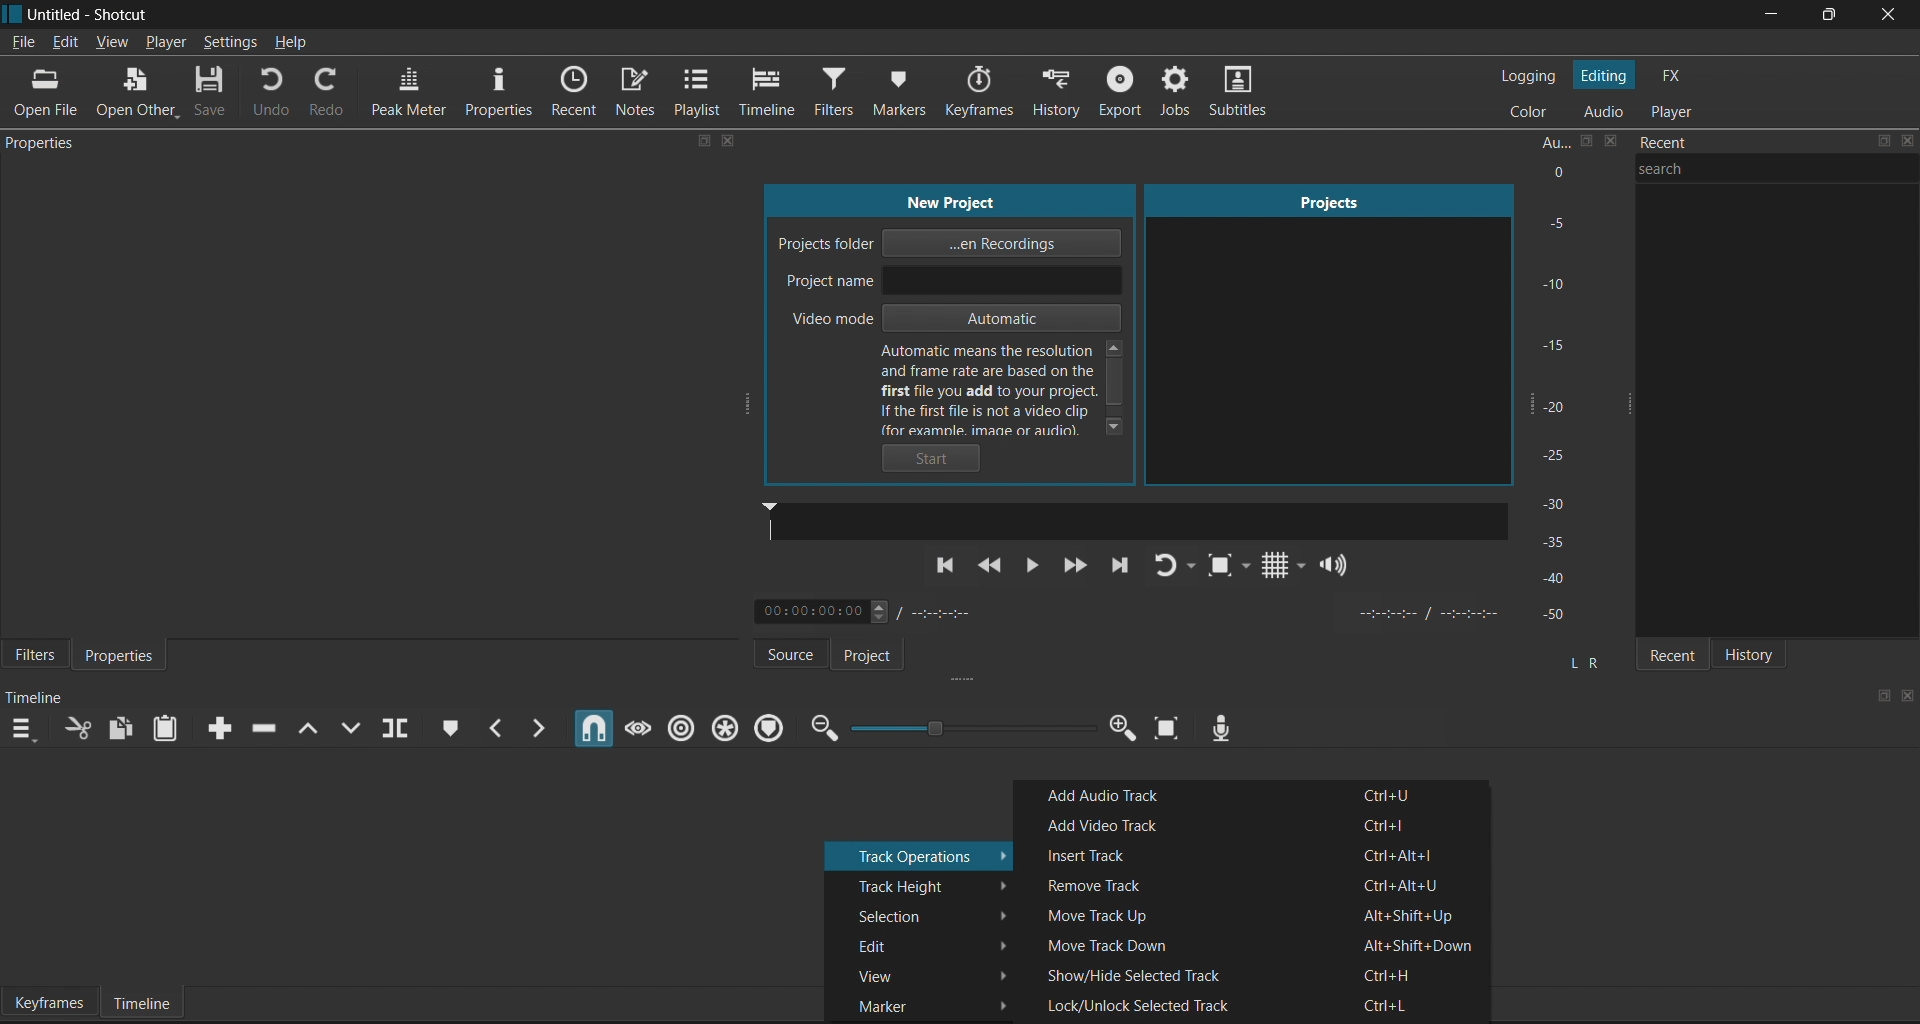  What do you see at coordinates (48, 1001) in the screenshot?
I see `Keyframes` at bounding box center [48, 1001].